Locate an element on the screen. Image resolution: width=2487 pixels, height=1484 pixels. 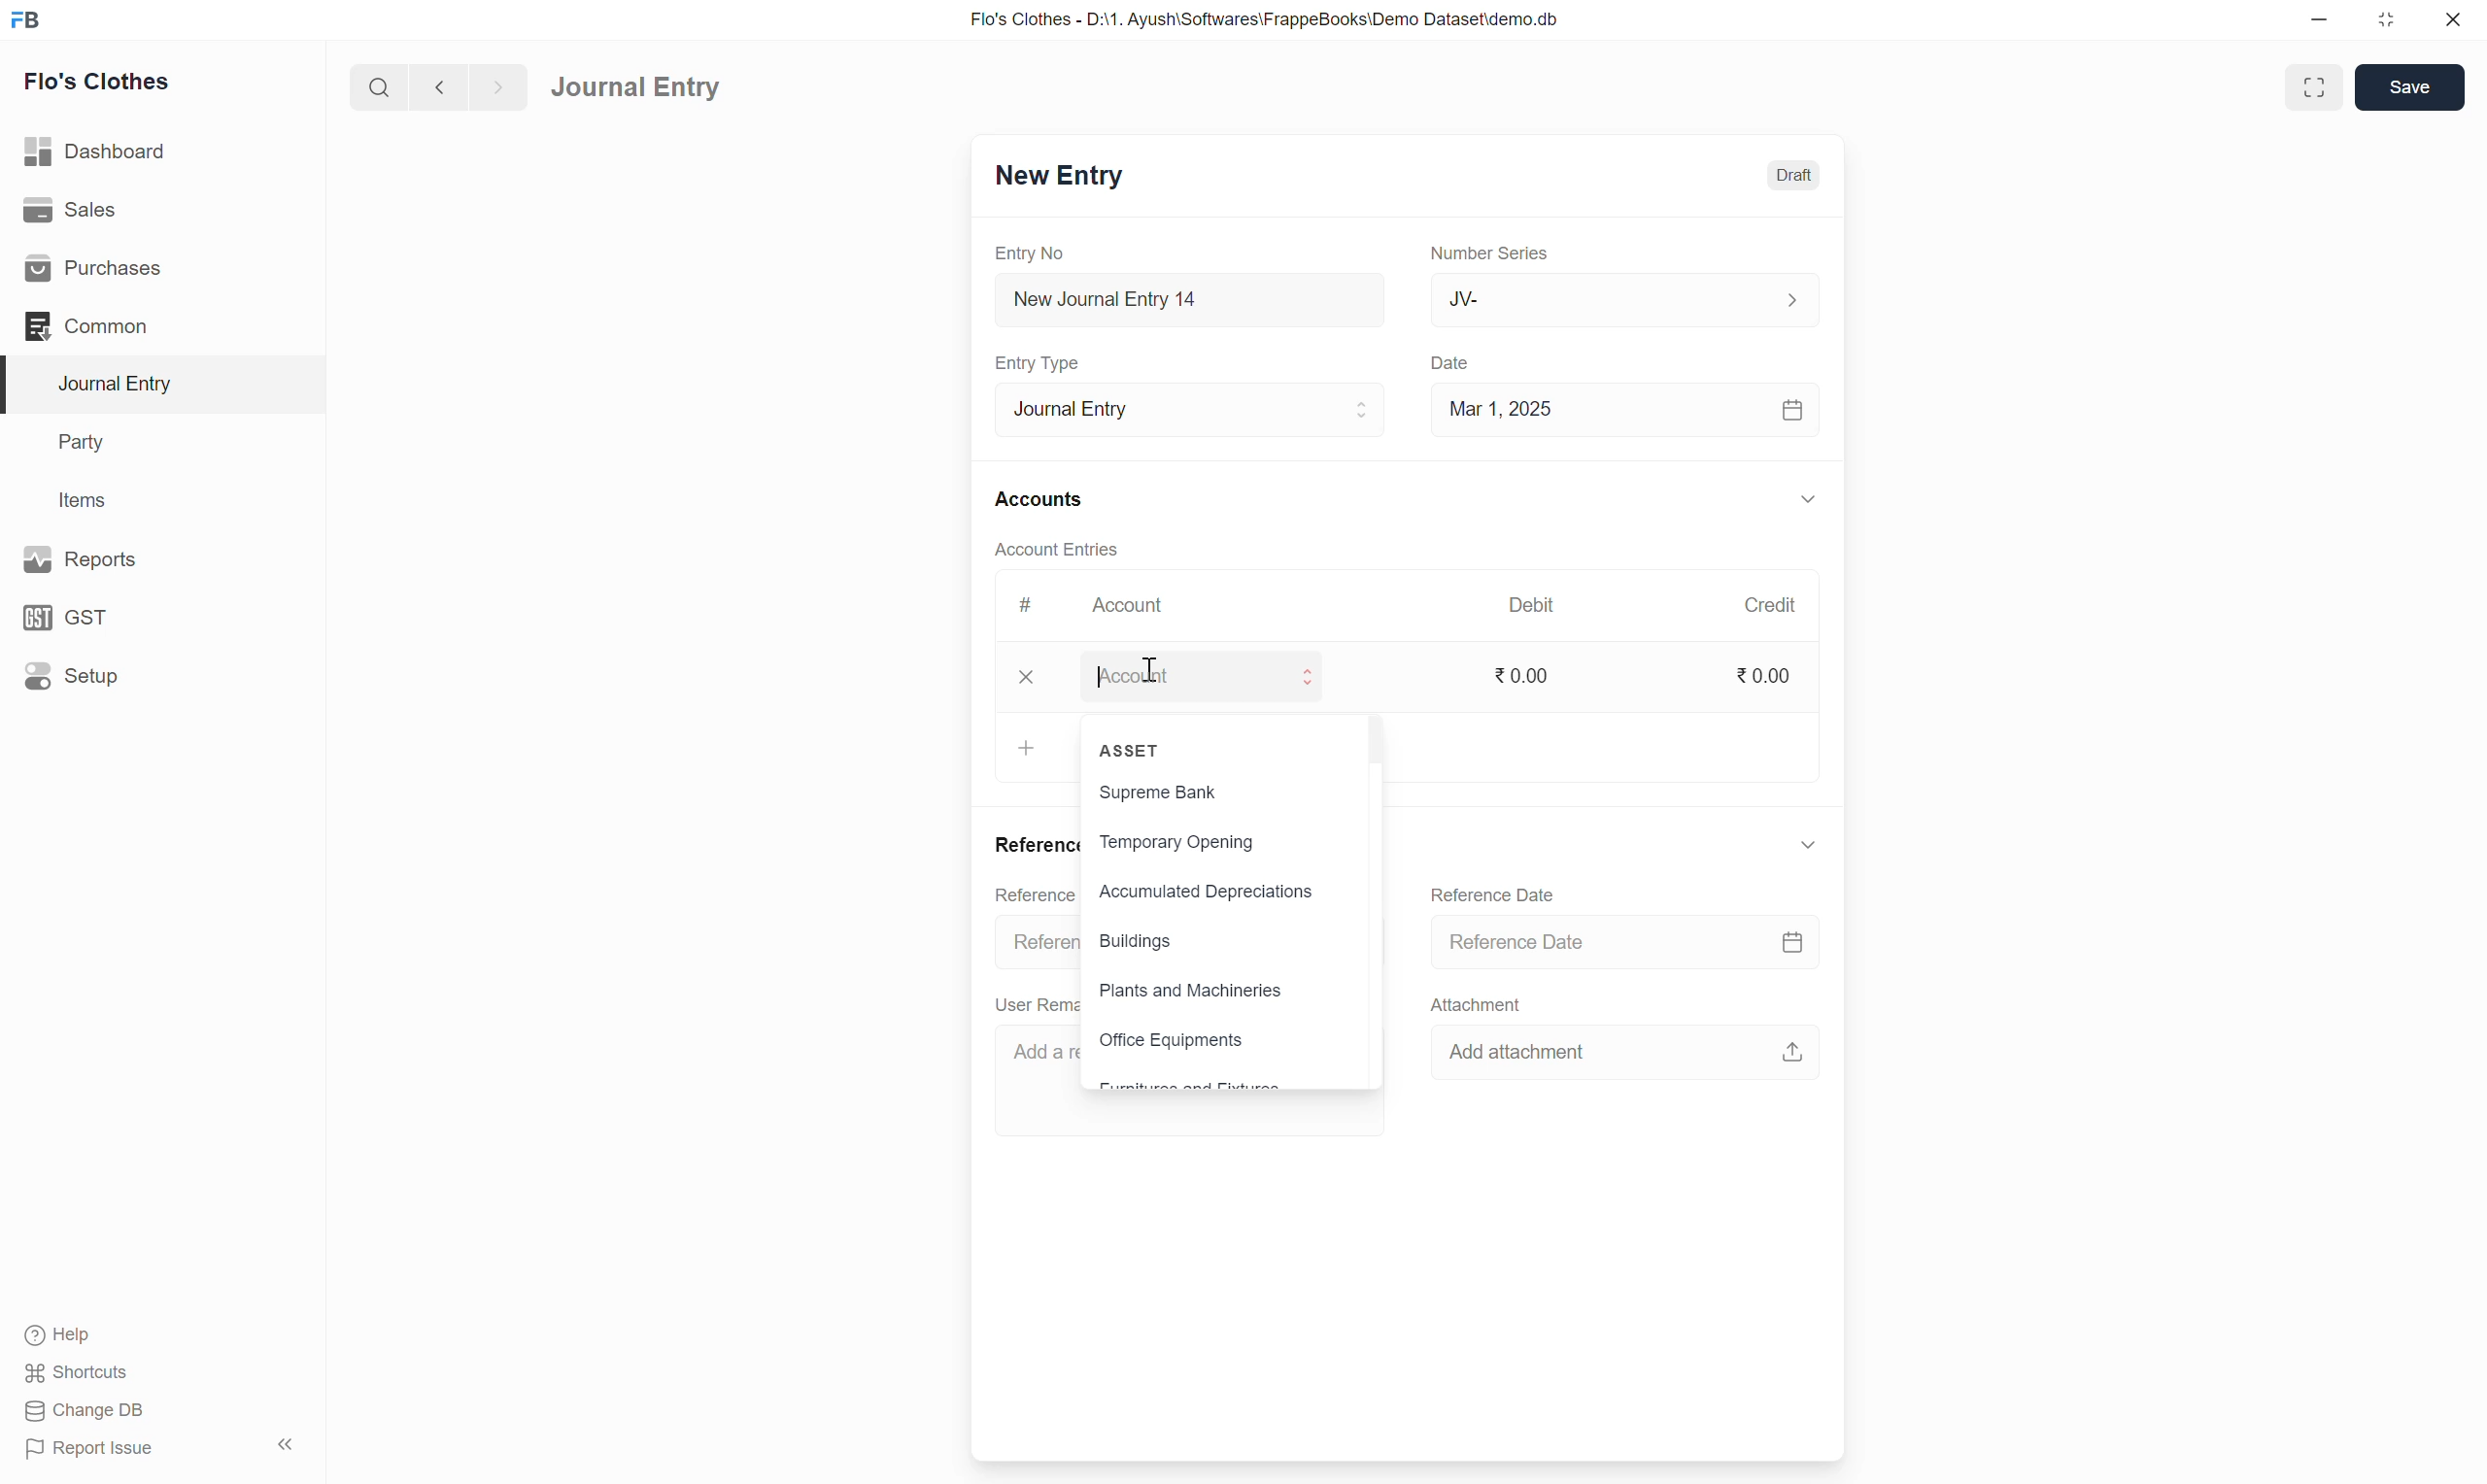
search is located at coordinates (377, 87).